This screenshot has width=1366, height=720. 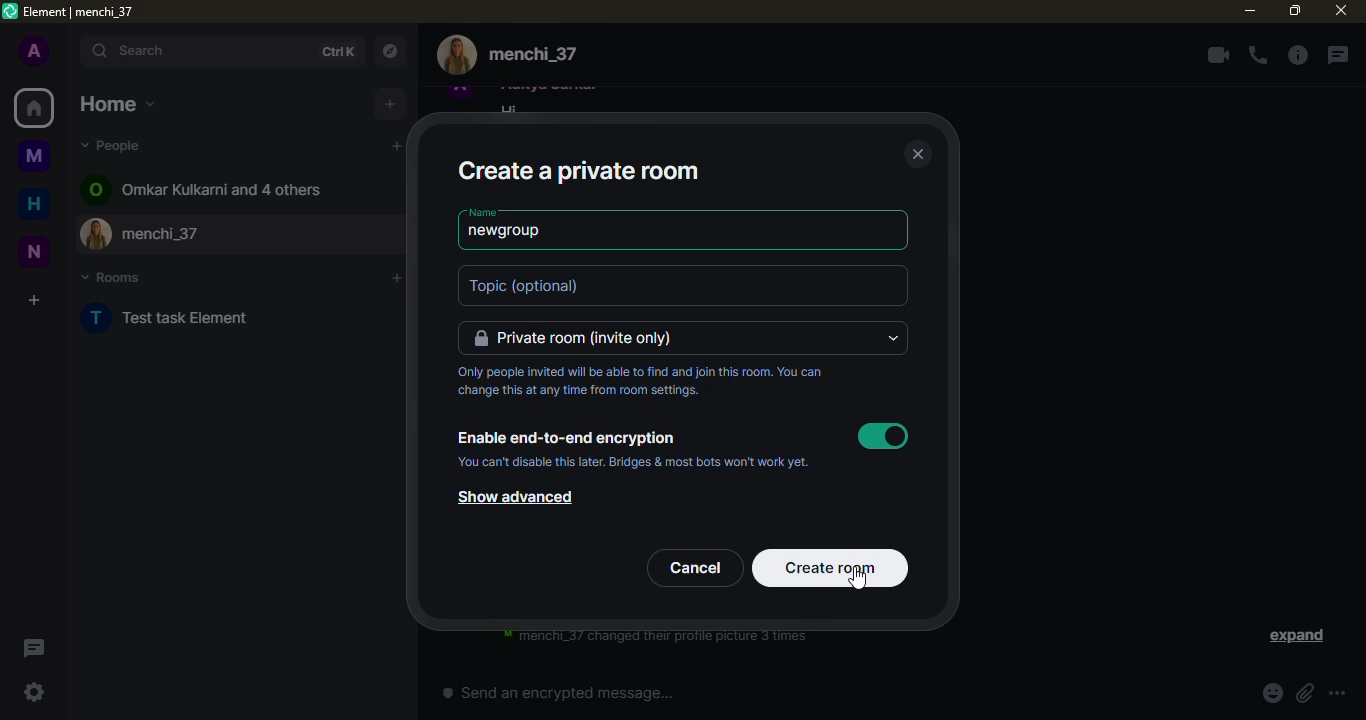 What do you see at coordinates (1295, 11) in the screenshot?
I see `maximize` at bounding box center [1295, 11].